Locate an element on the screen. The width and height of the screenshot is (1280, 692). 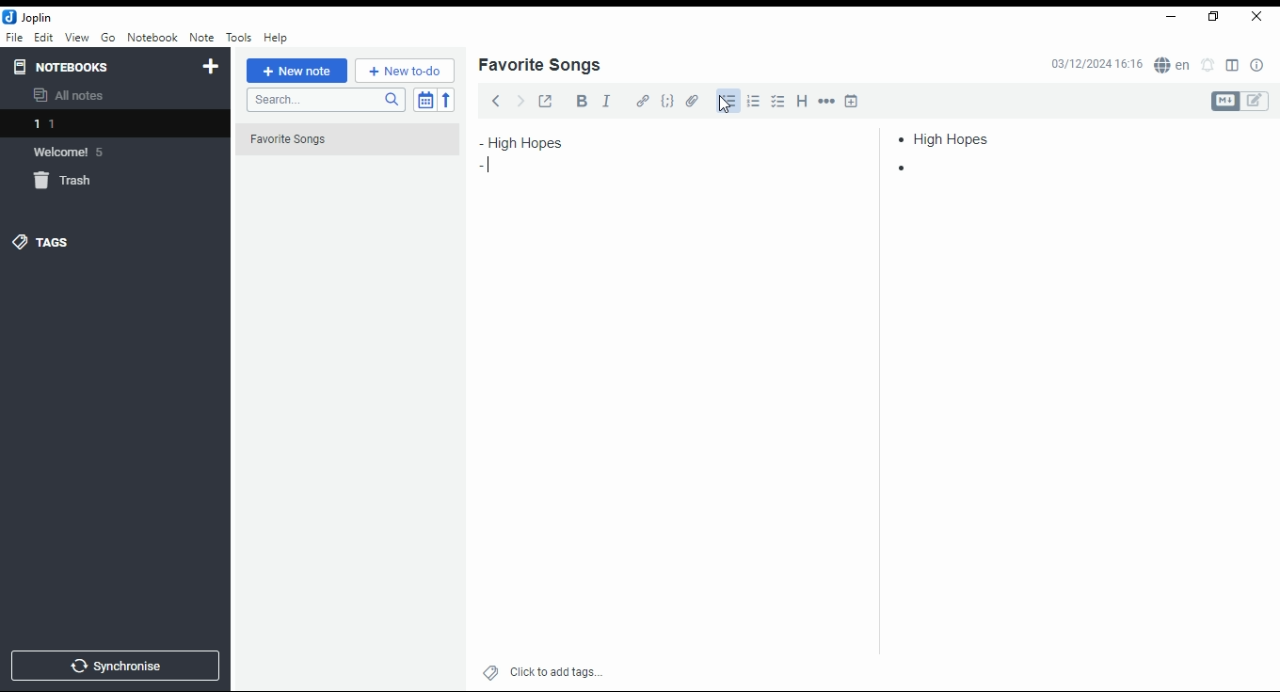
new note is located at coordinates (297, 71).